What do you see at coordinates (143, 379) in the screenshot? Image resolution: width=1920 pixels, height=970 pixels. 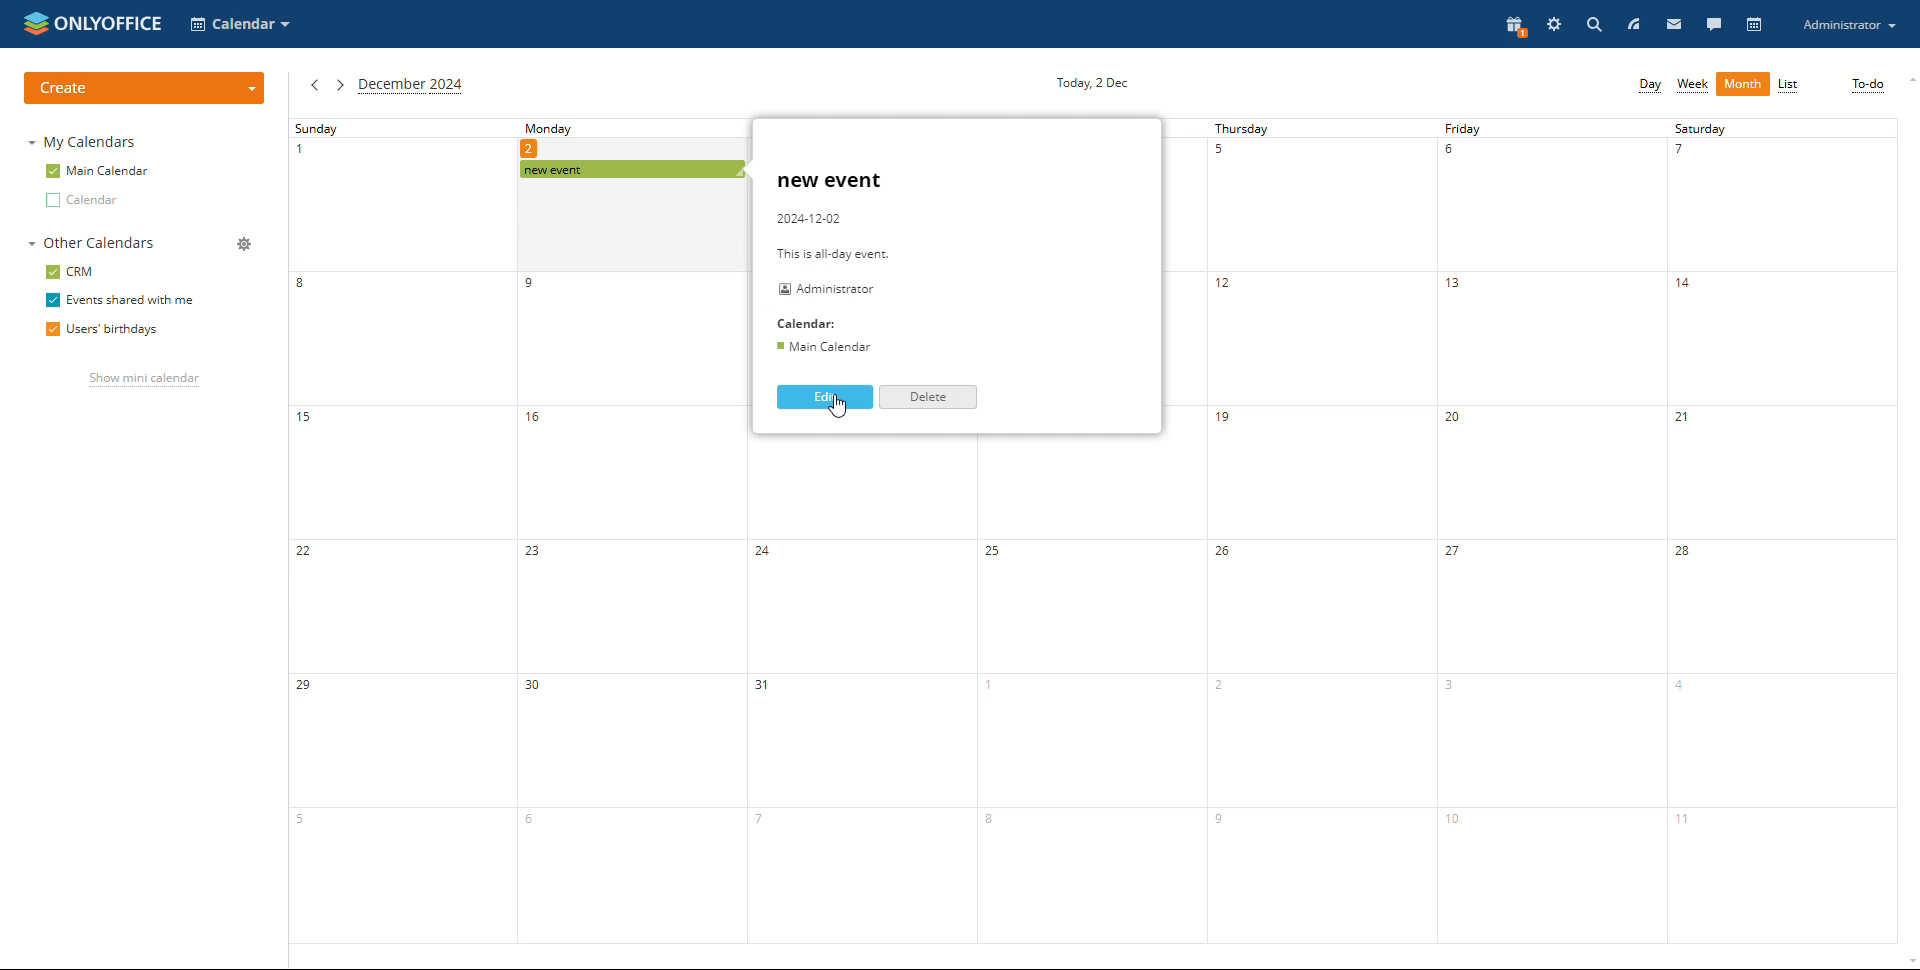 I see `show mini calendar` at bounding box center [143, 379].